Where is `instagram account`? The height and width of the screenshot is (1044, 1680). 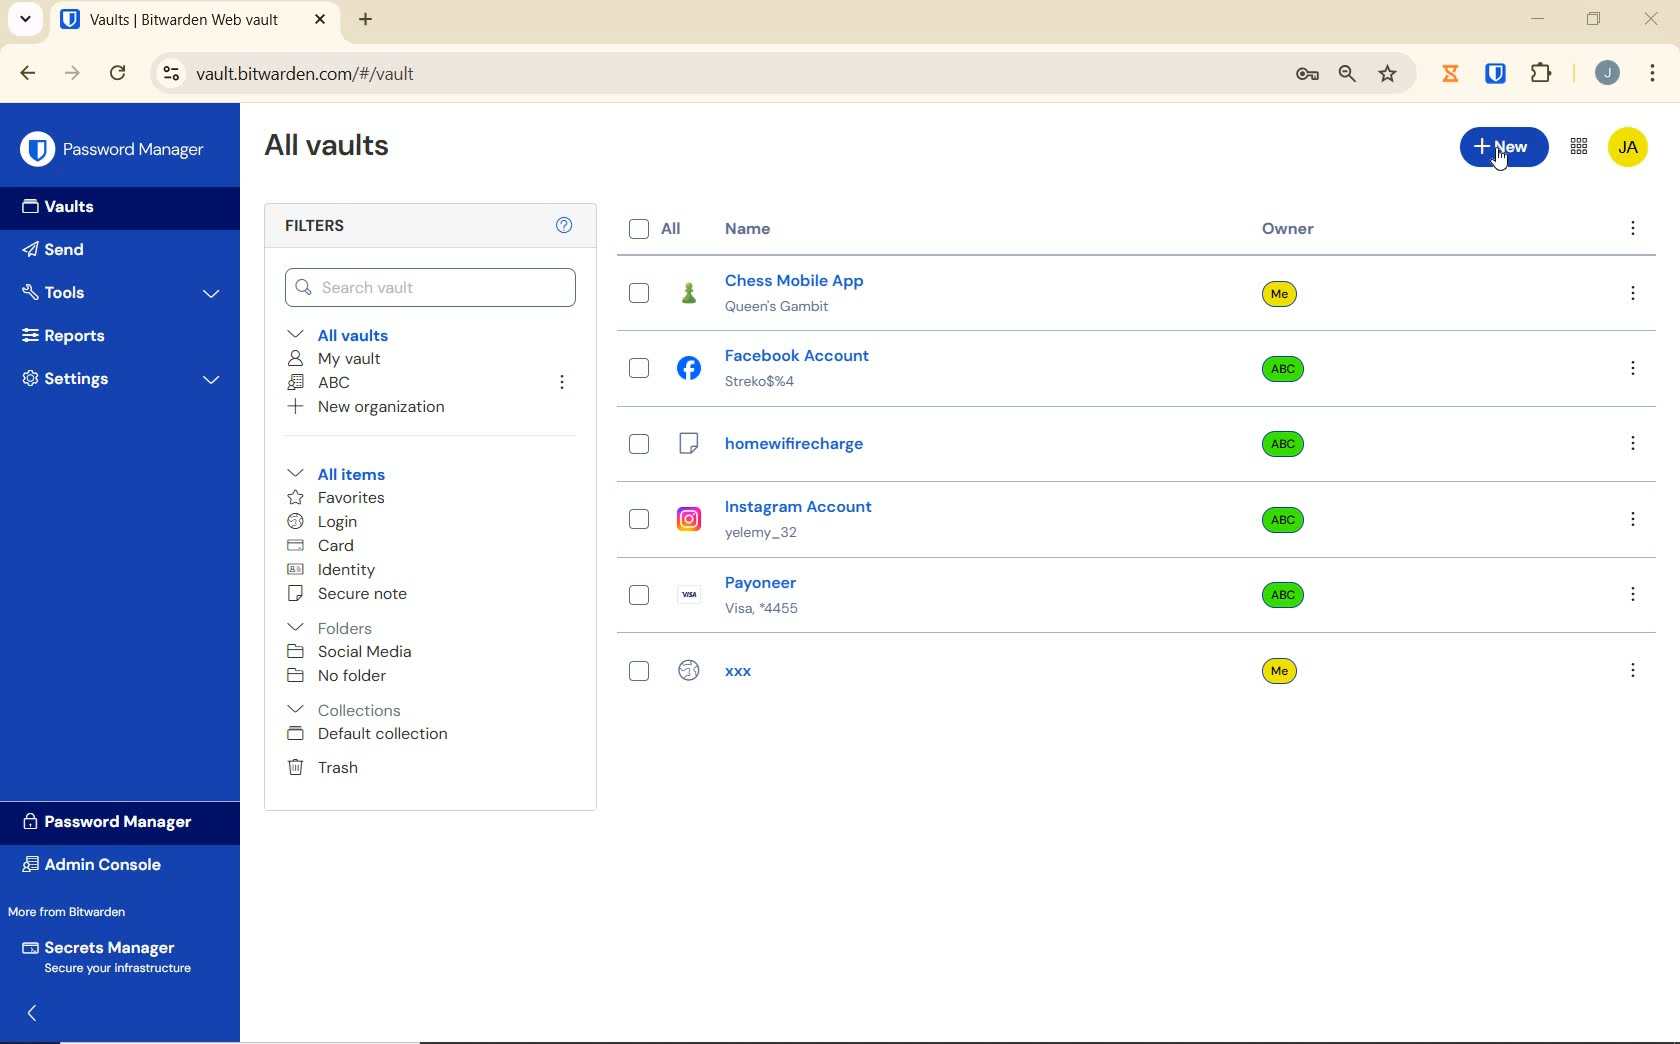
instagram account is located at coordinates (920, 519).